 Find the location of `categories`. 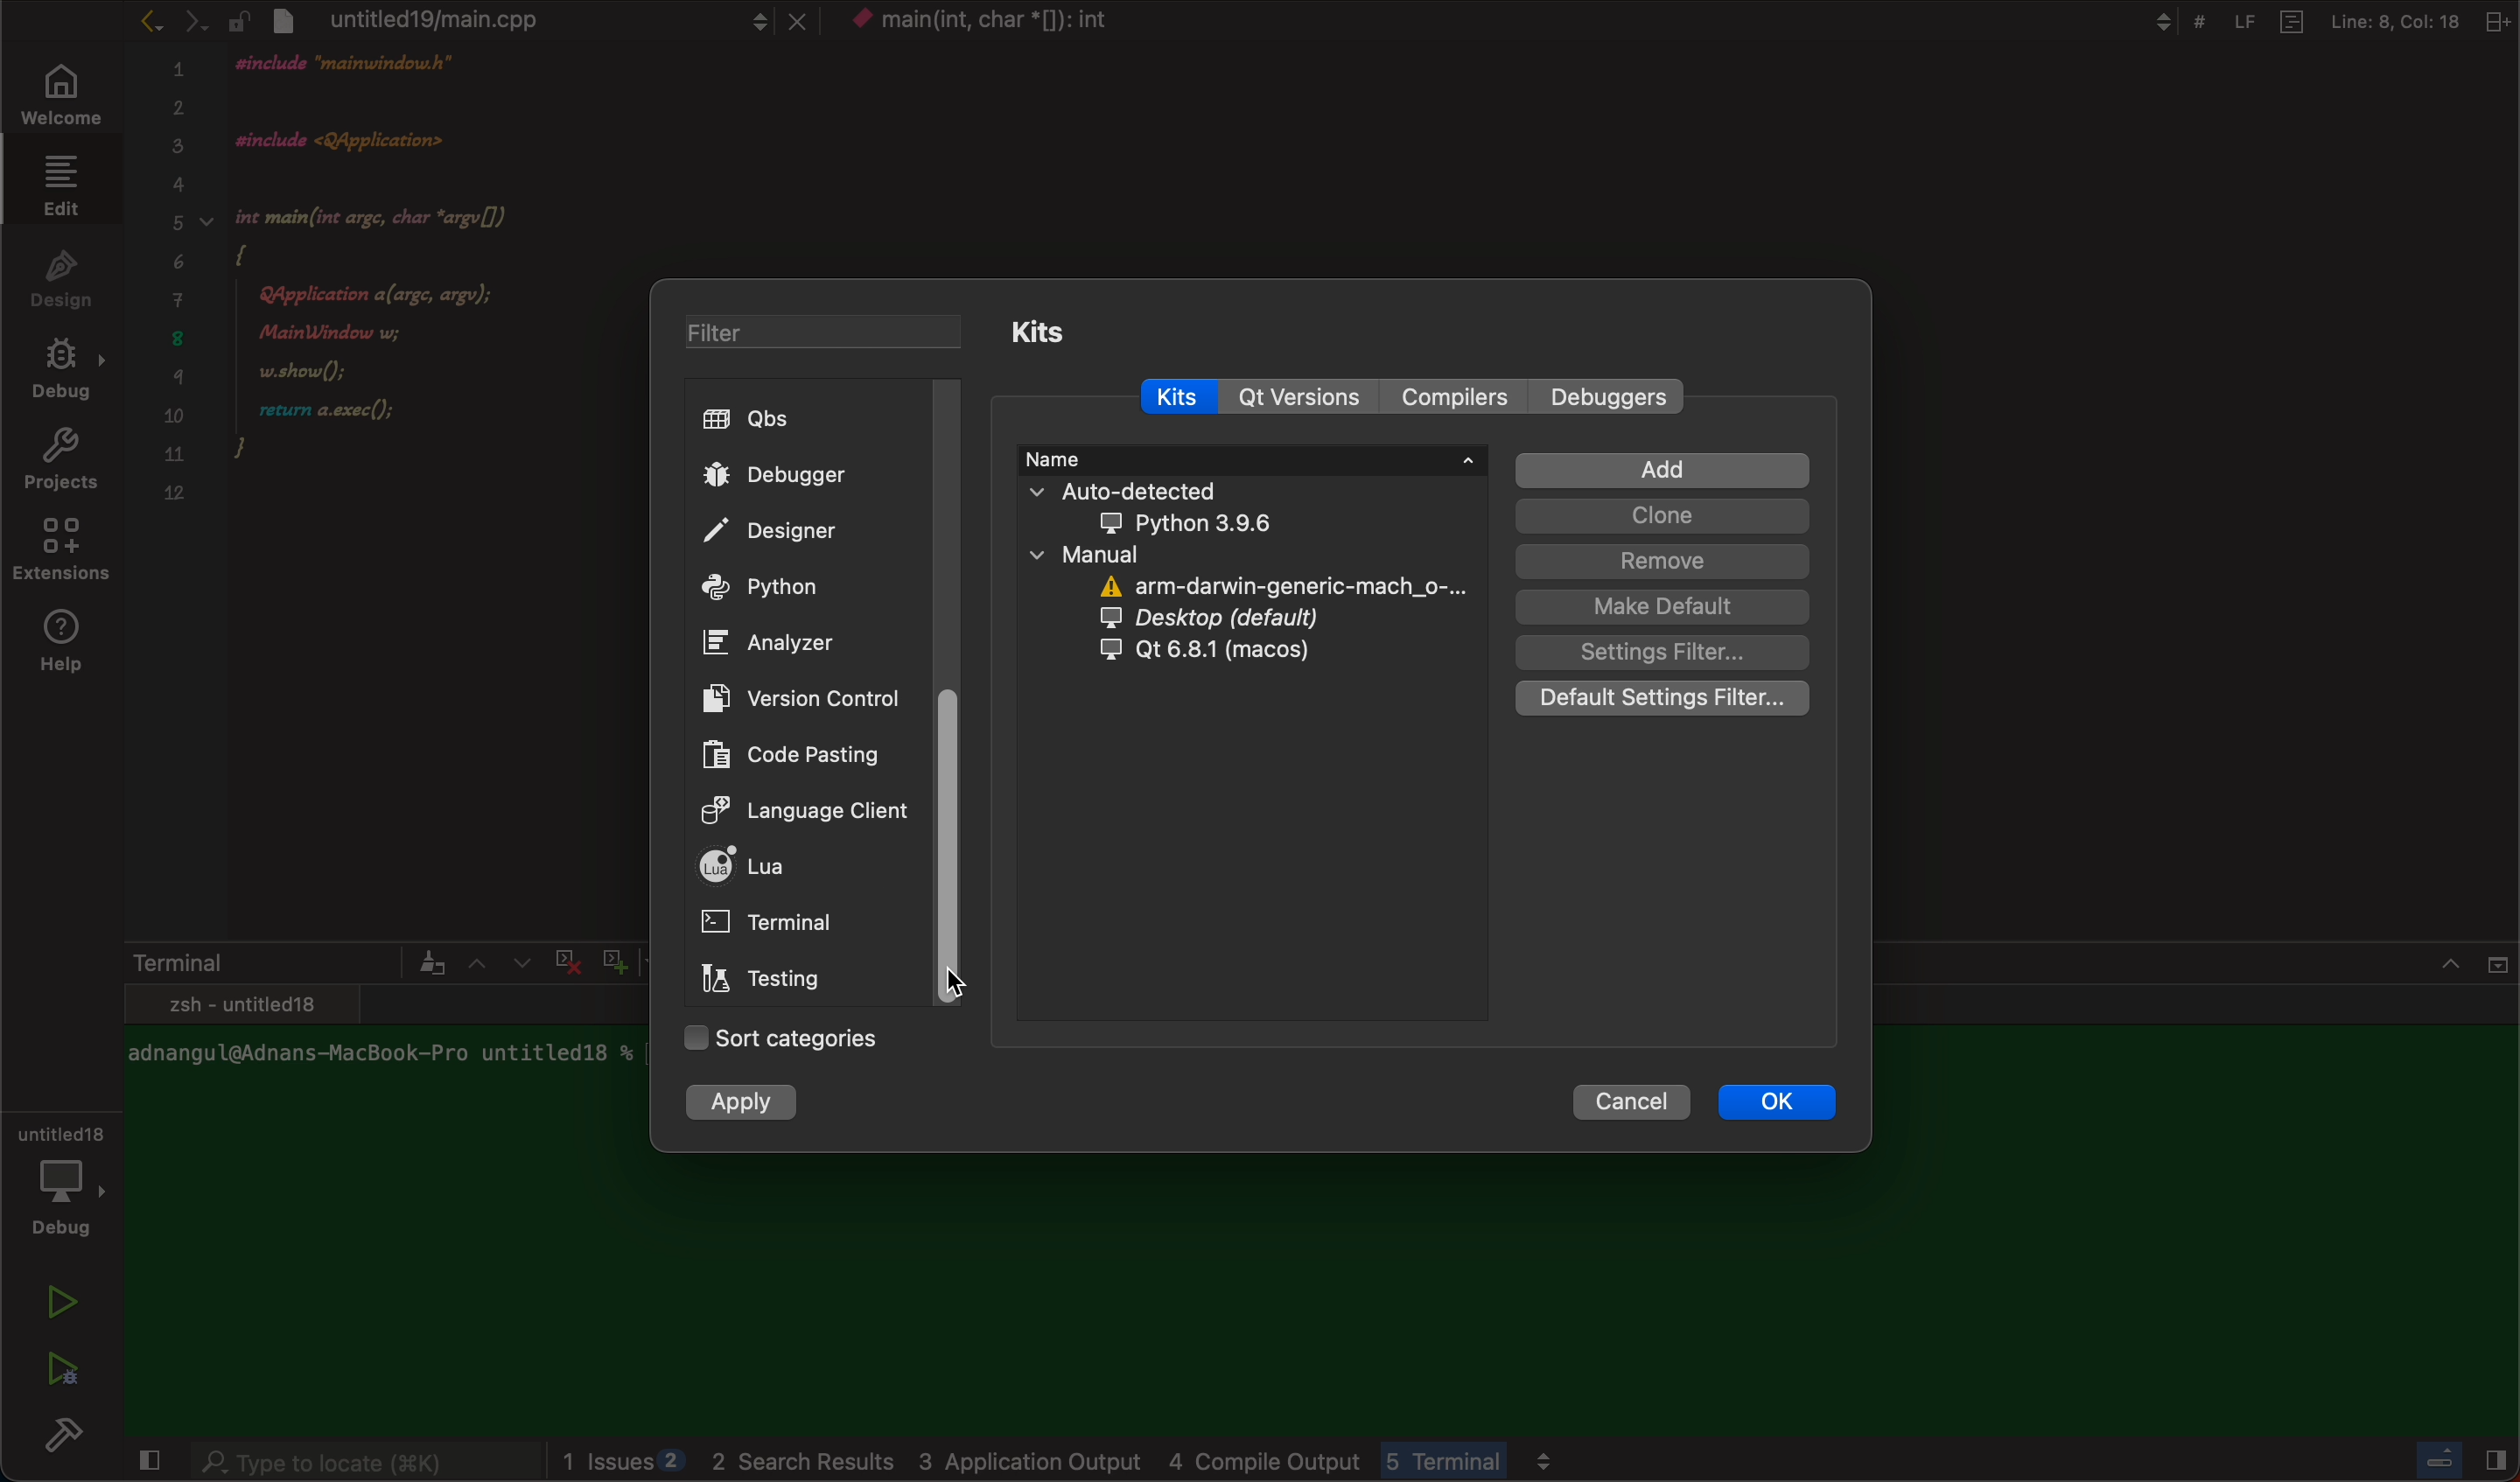

categories is located at coordinates (779, 1040).